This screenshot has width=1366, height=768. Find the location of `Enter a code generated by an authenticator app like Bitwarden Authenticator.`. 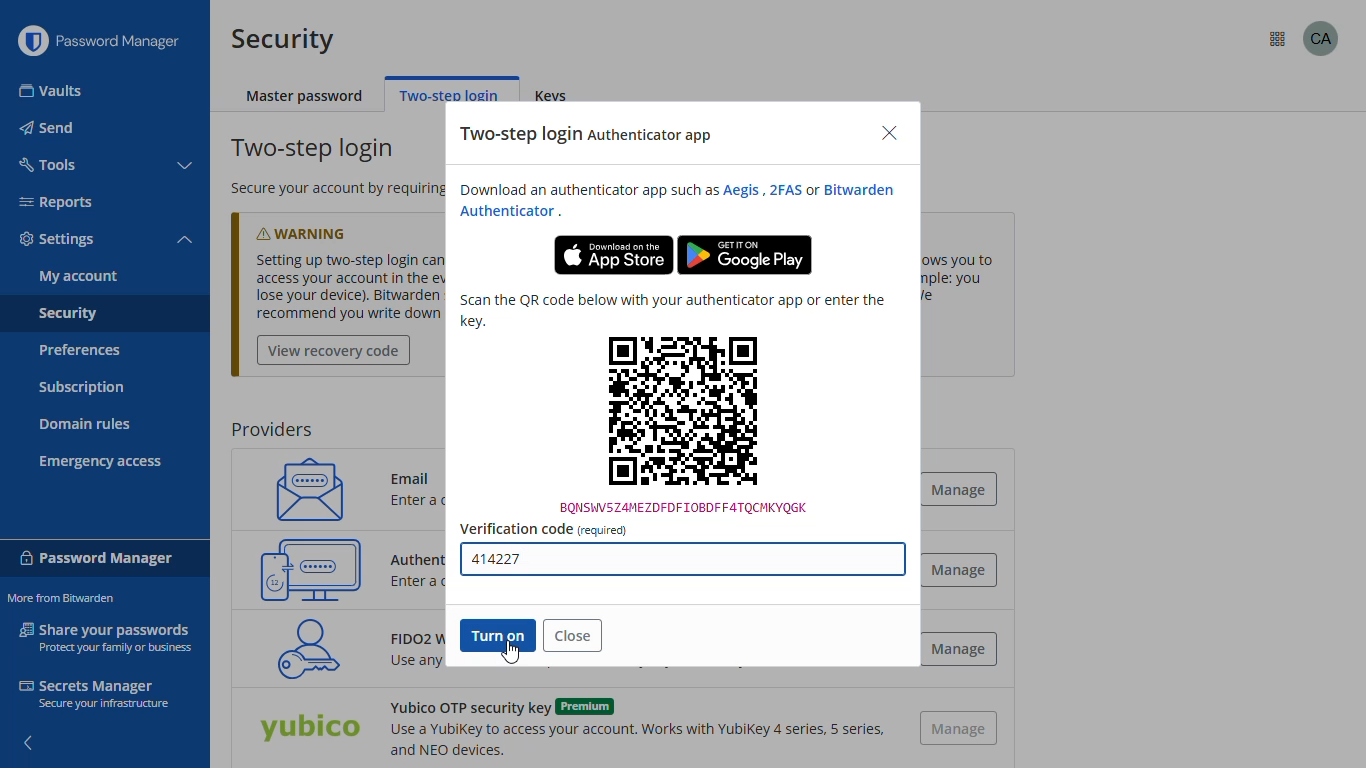

Enter a code generated by an authenticator app like Bitwarden Authenticator. is located at coordinates (420, 582).